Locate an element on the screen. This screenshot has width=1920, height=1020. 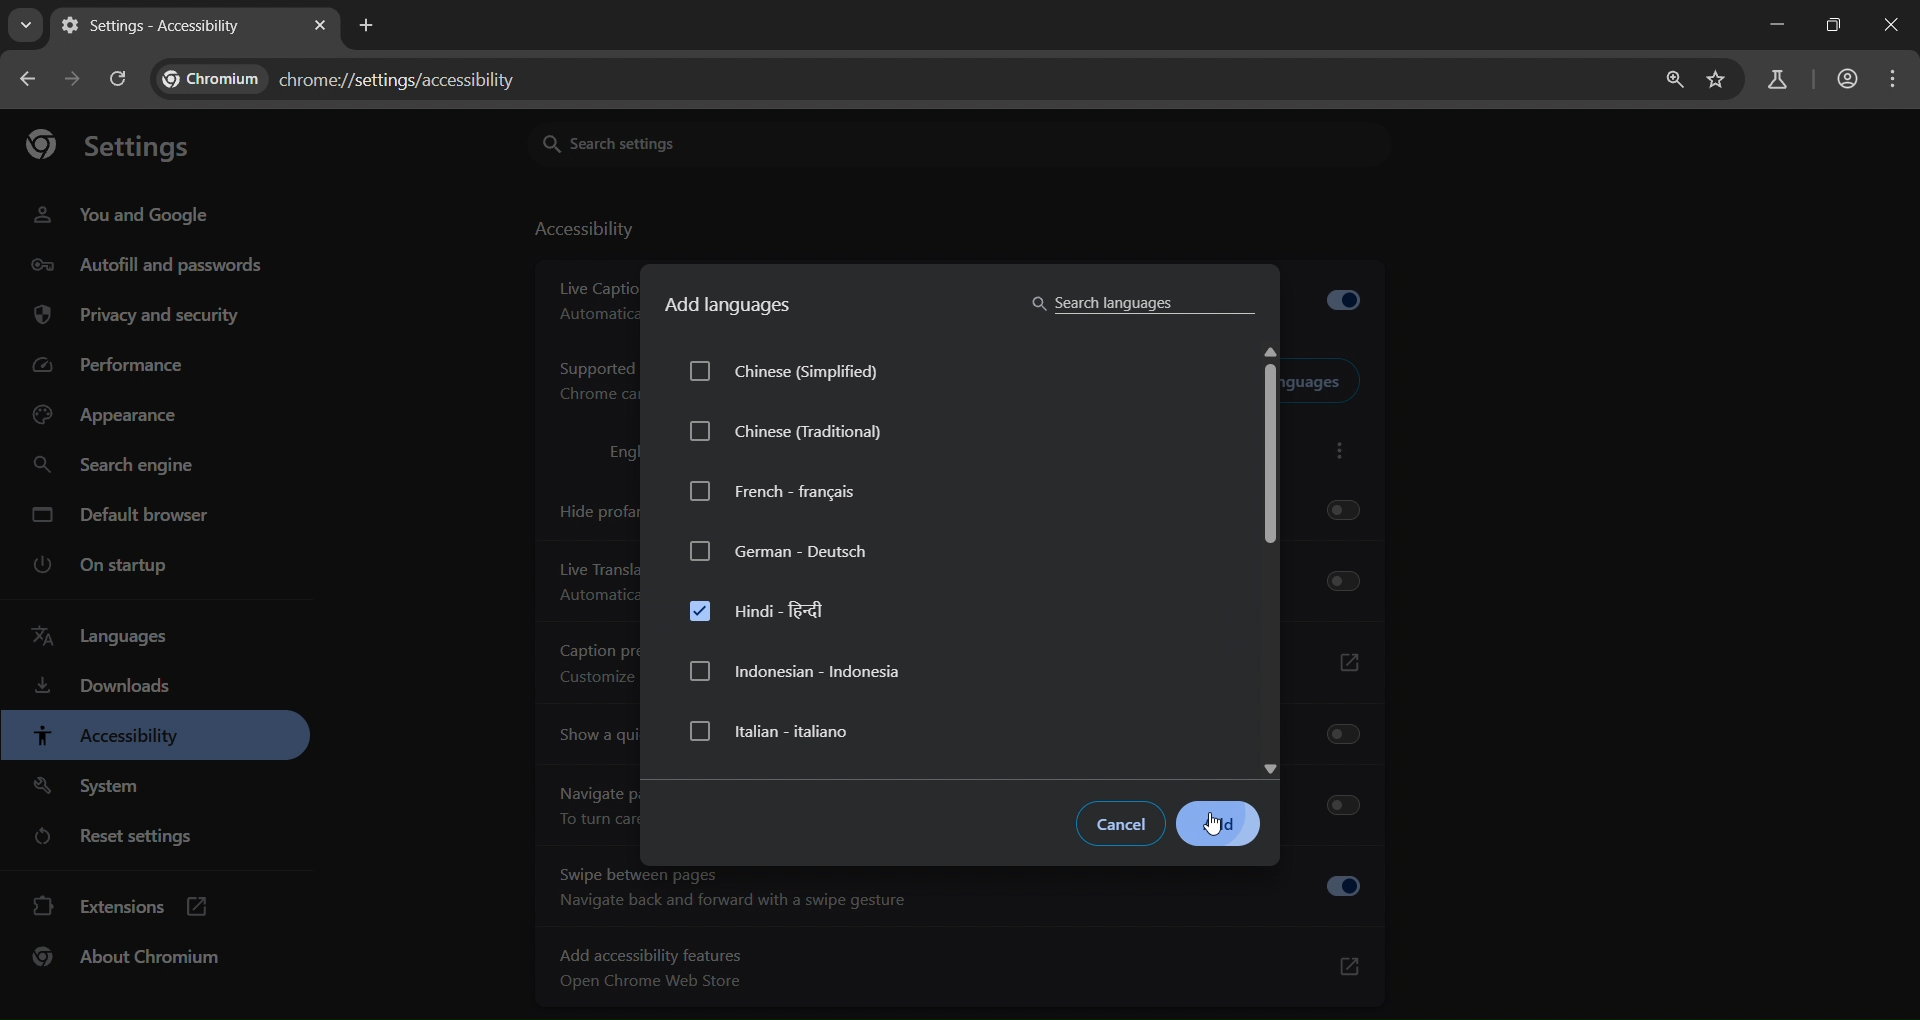
add is located at coordinates (1220, 825).